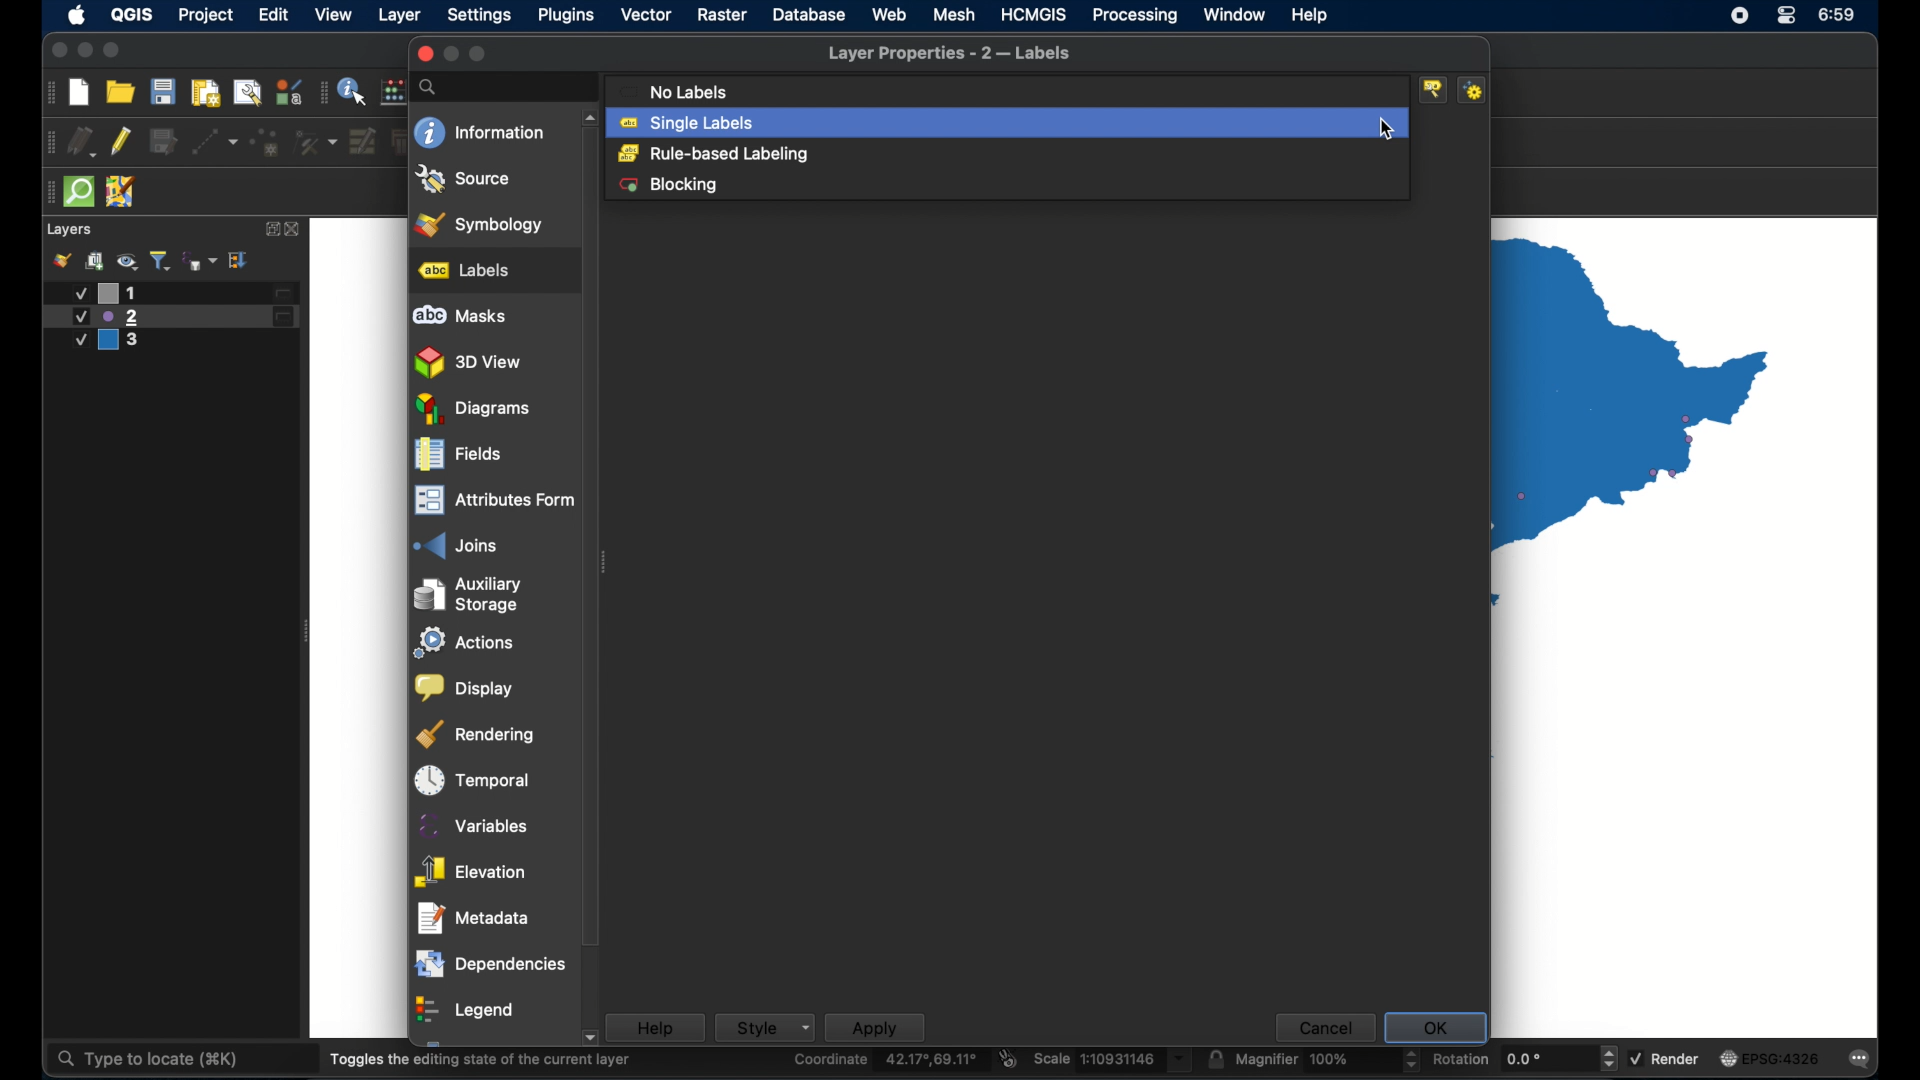  What do you see at coordinates (1435, 1025) in the screenshot?
I see `ok` at bounding box center [1435, 1025].